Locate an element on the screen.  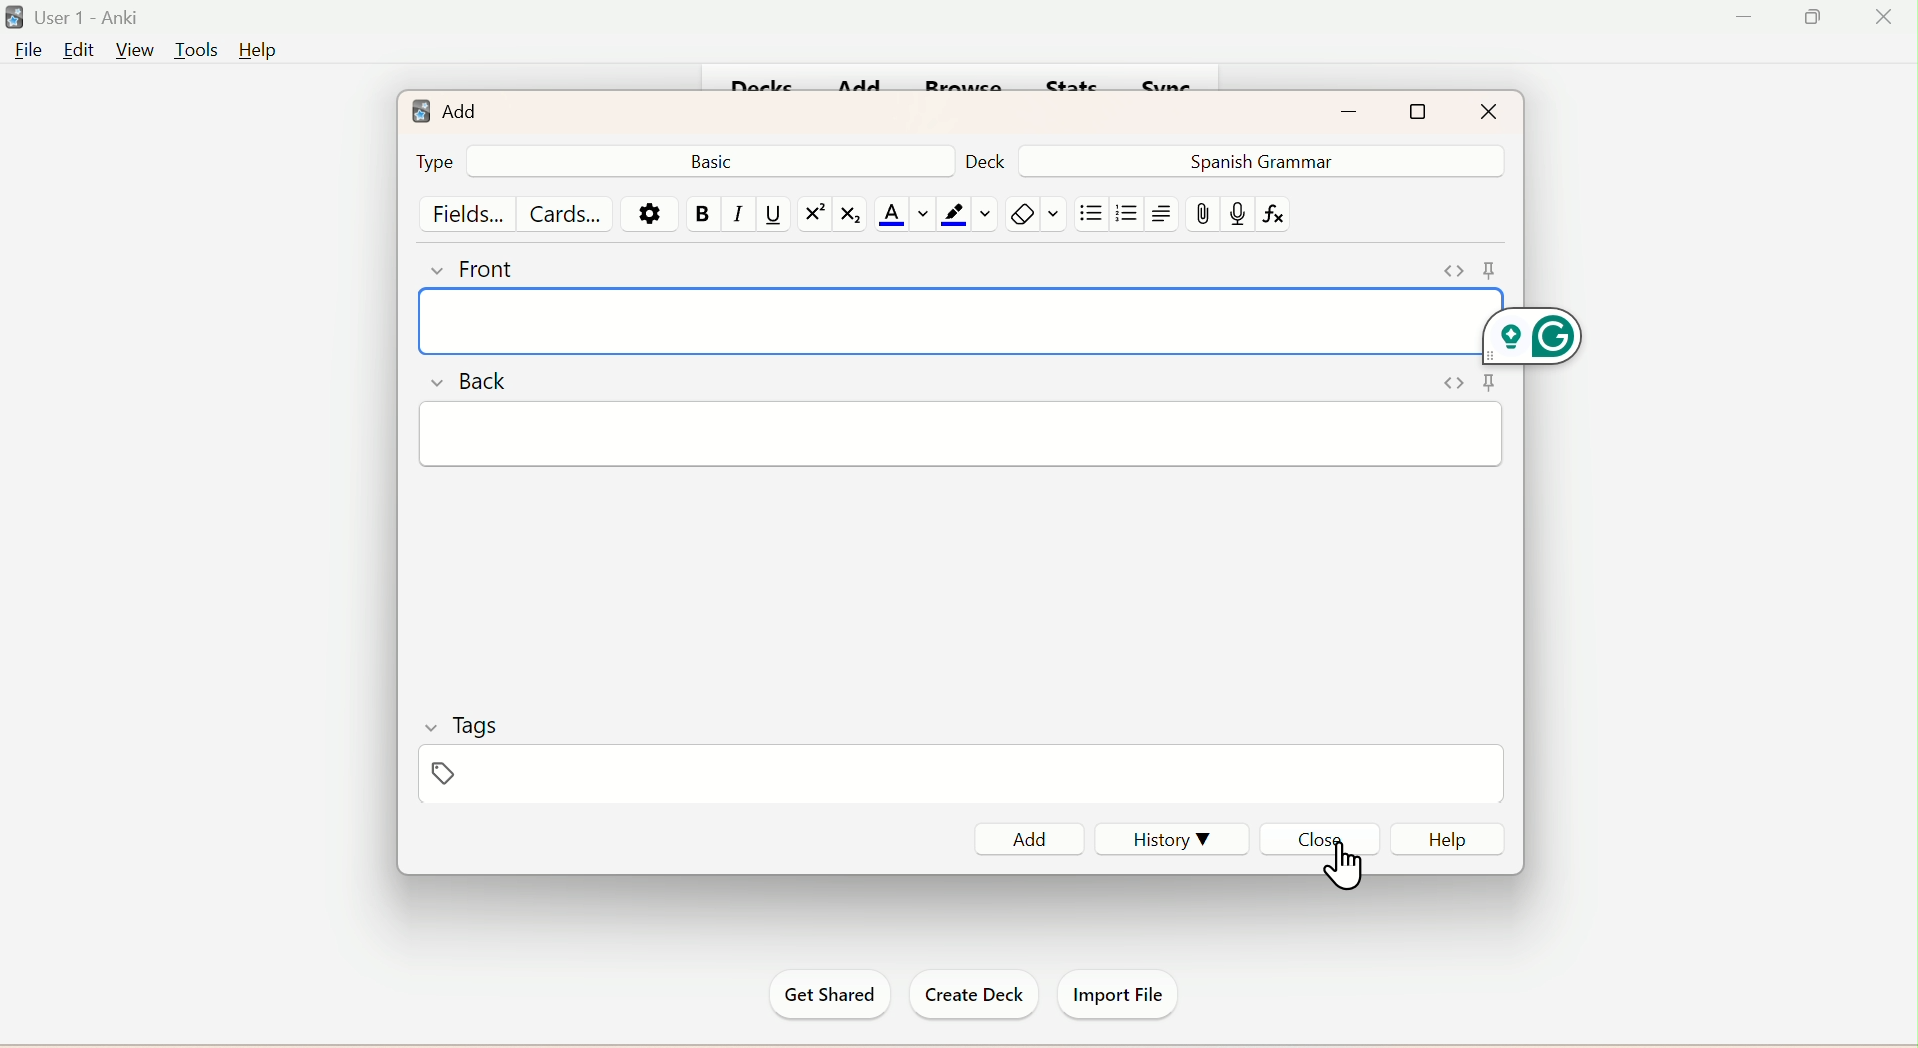
color is located at coordinates (964, 214).